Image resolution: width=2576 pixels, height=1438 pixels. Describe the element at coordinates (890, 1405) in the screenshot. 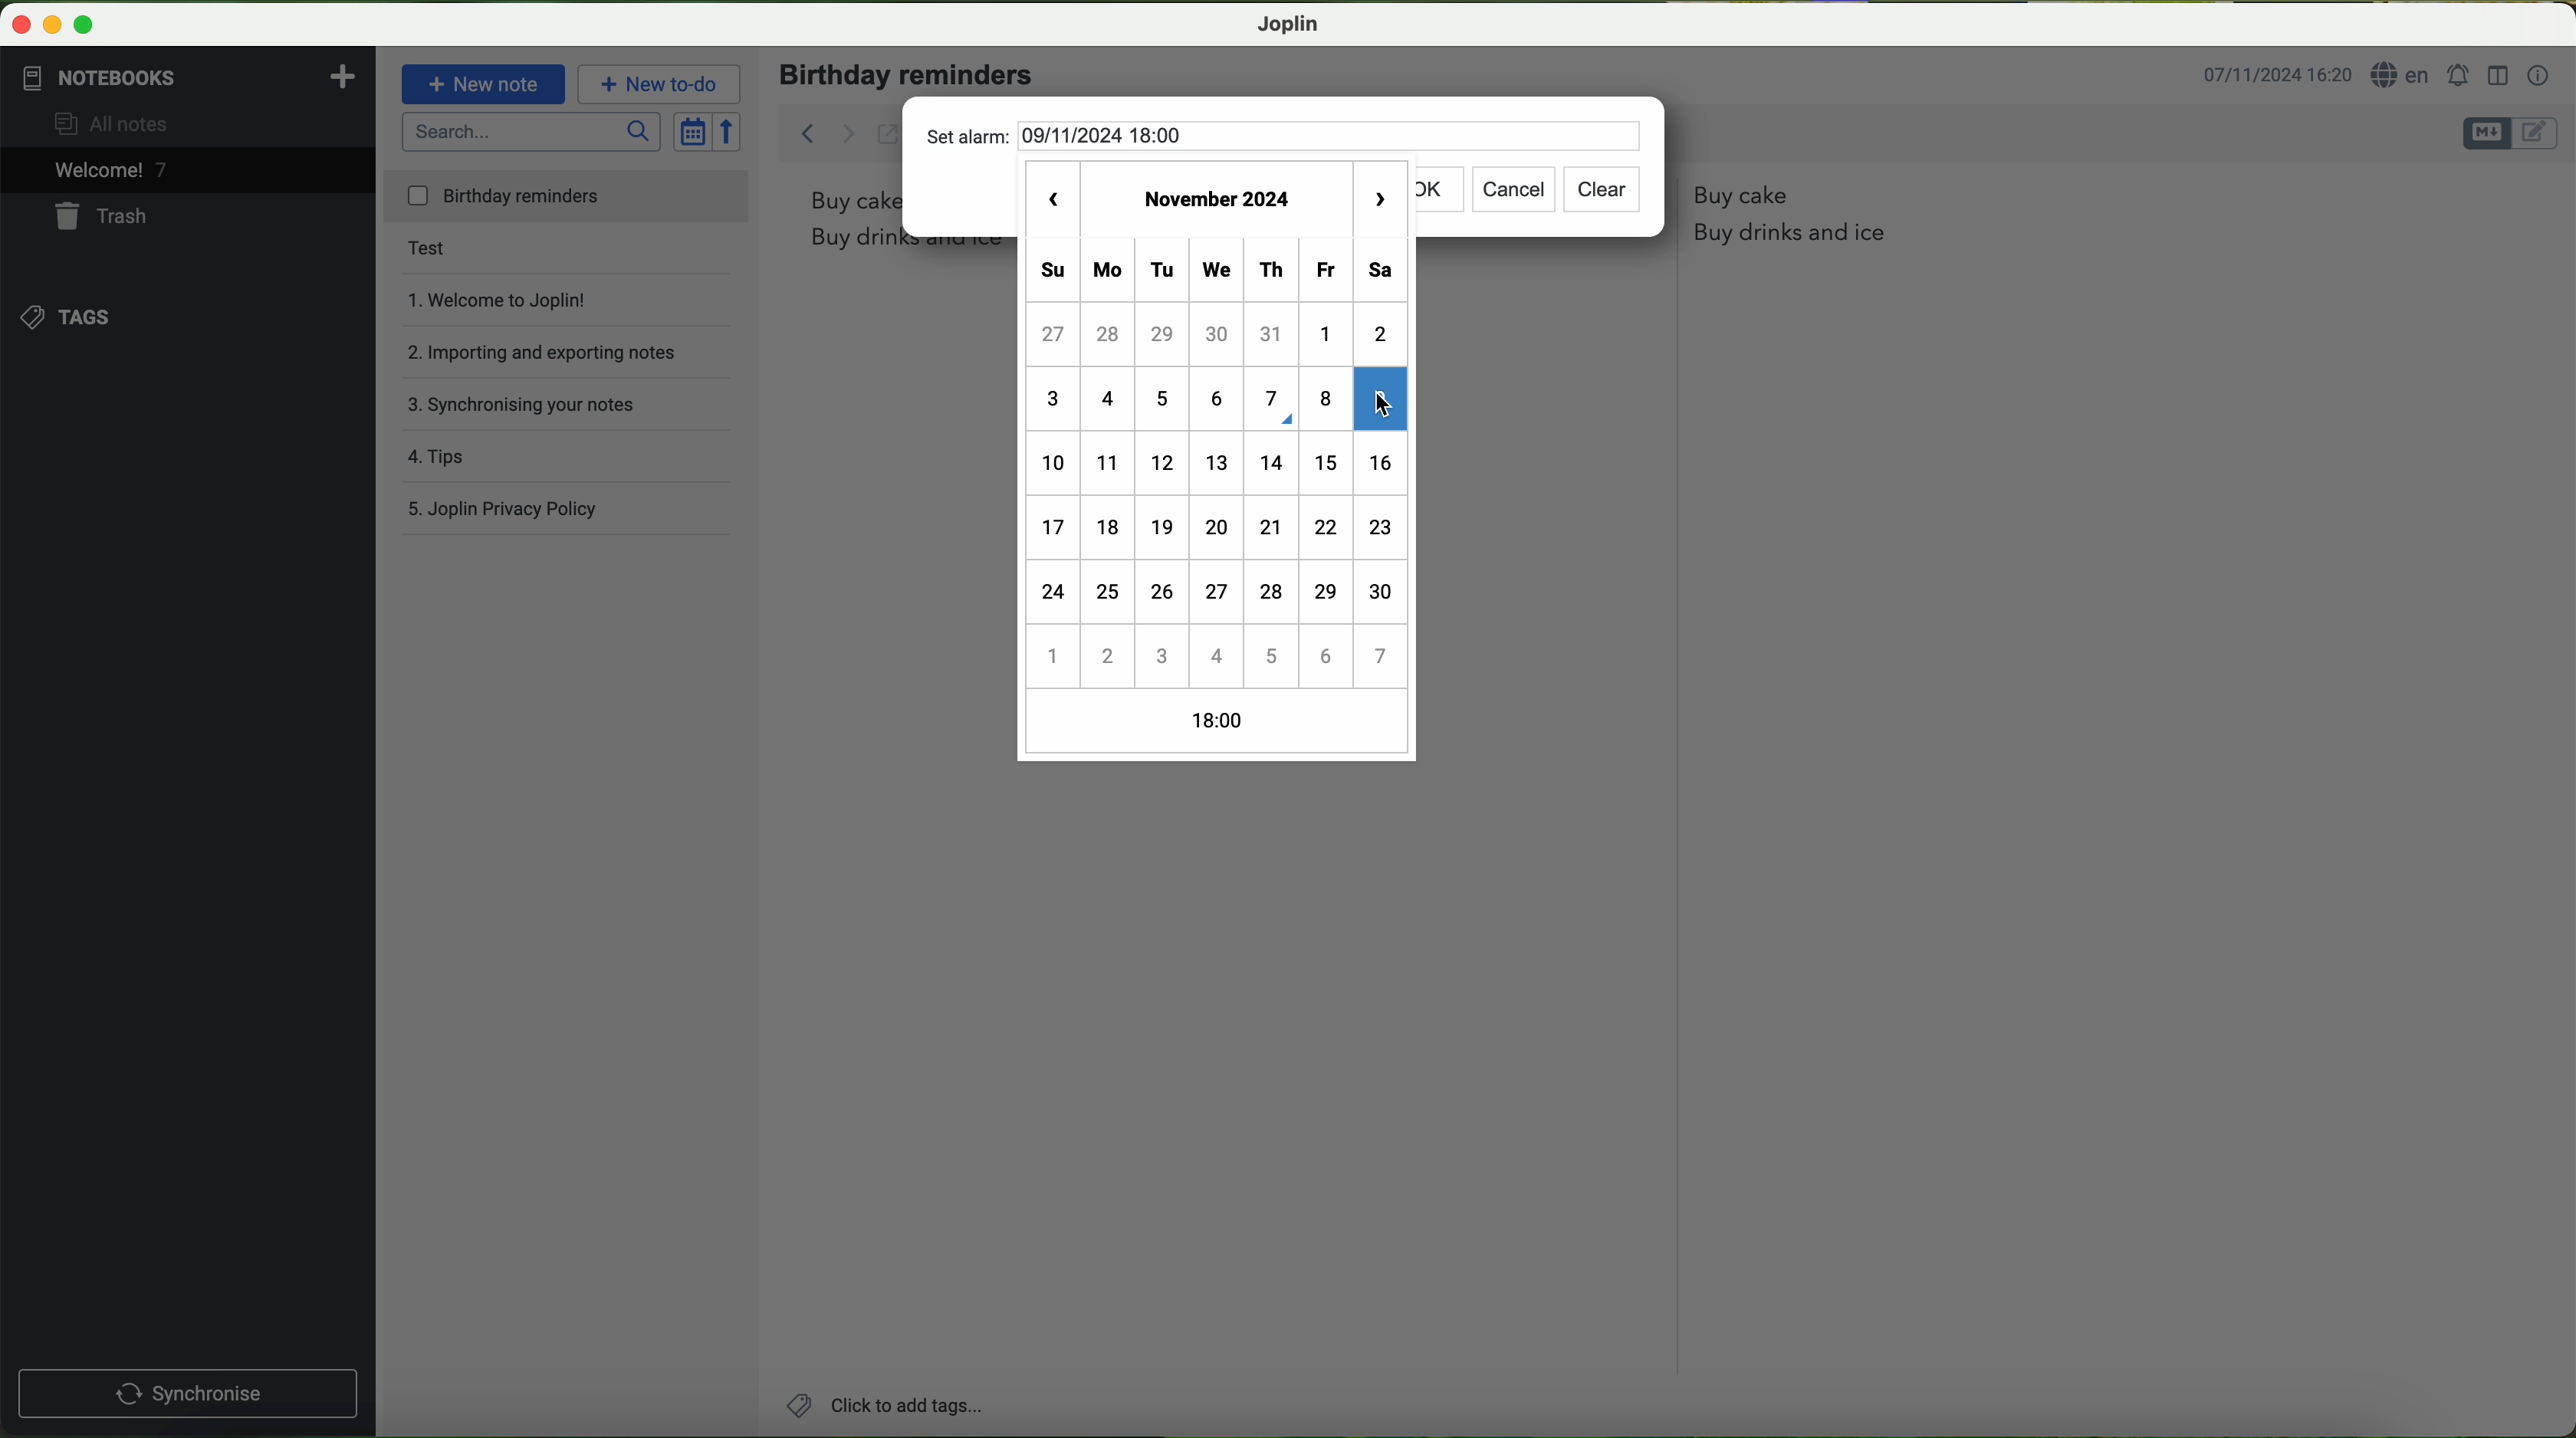

I see `add tags` at that location.